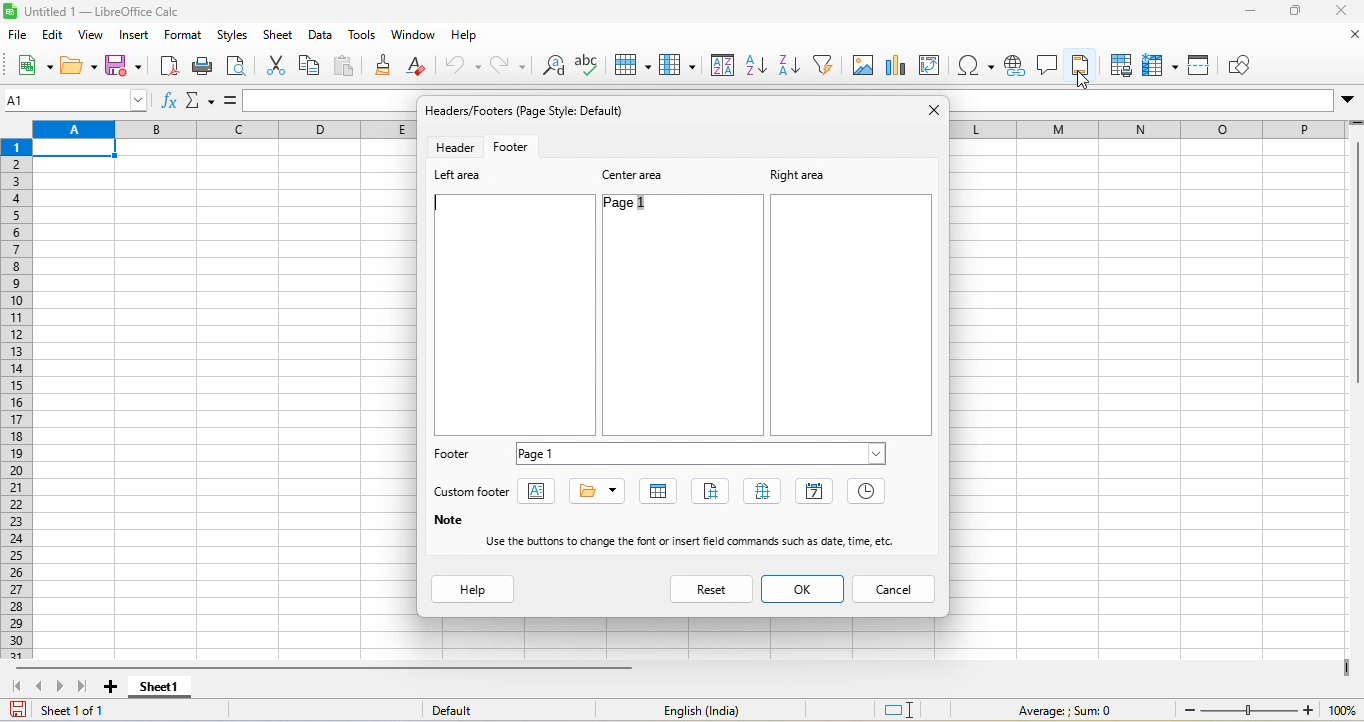  Describe the element at coordinates (14, 398) in the screenshot. I see `rows` at that location.